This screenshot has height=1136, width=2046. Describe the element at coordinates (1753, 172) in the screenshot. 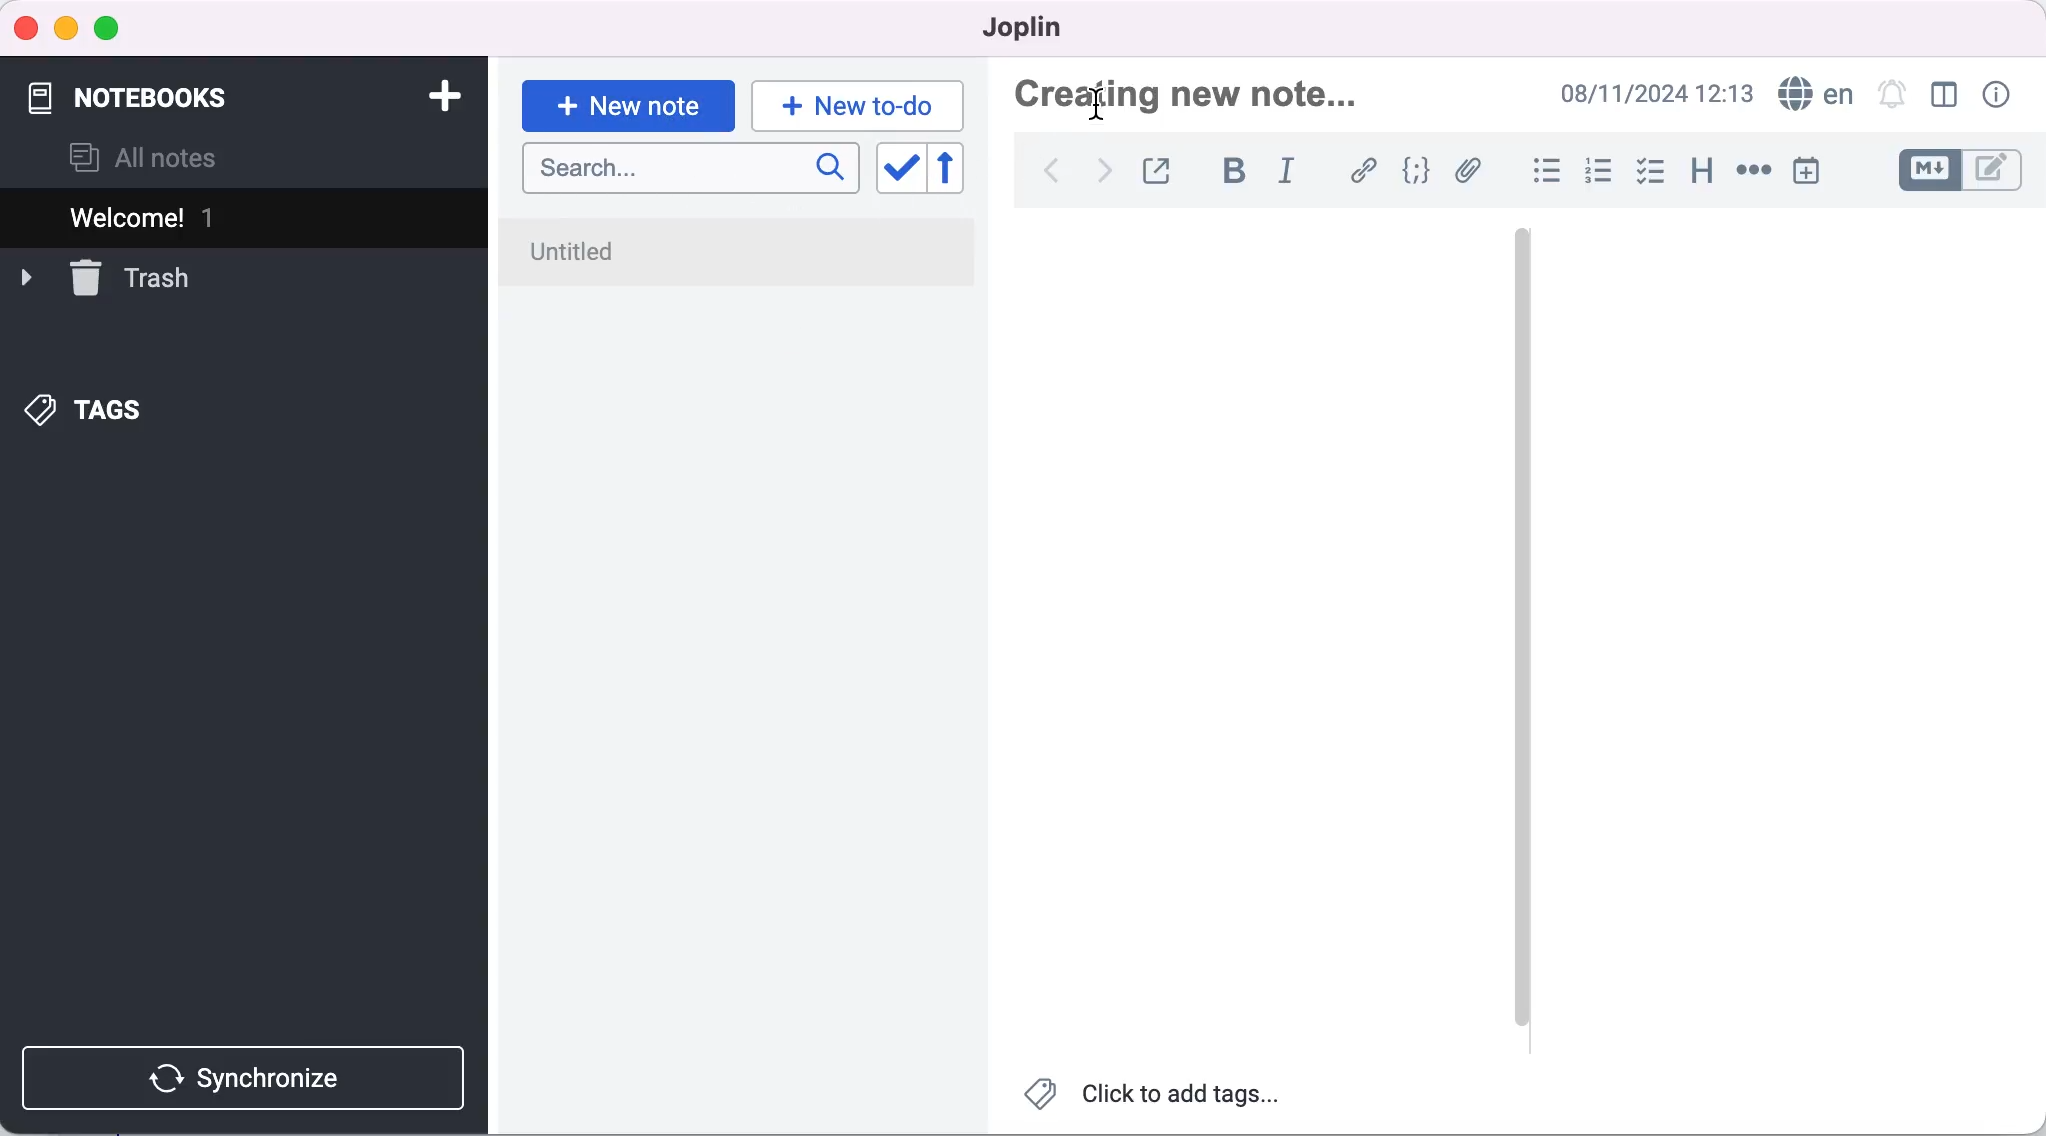

I see `horizontal rule` at that location.